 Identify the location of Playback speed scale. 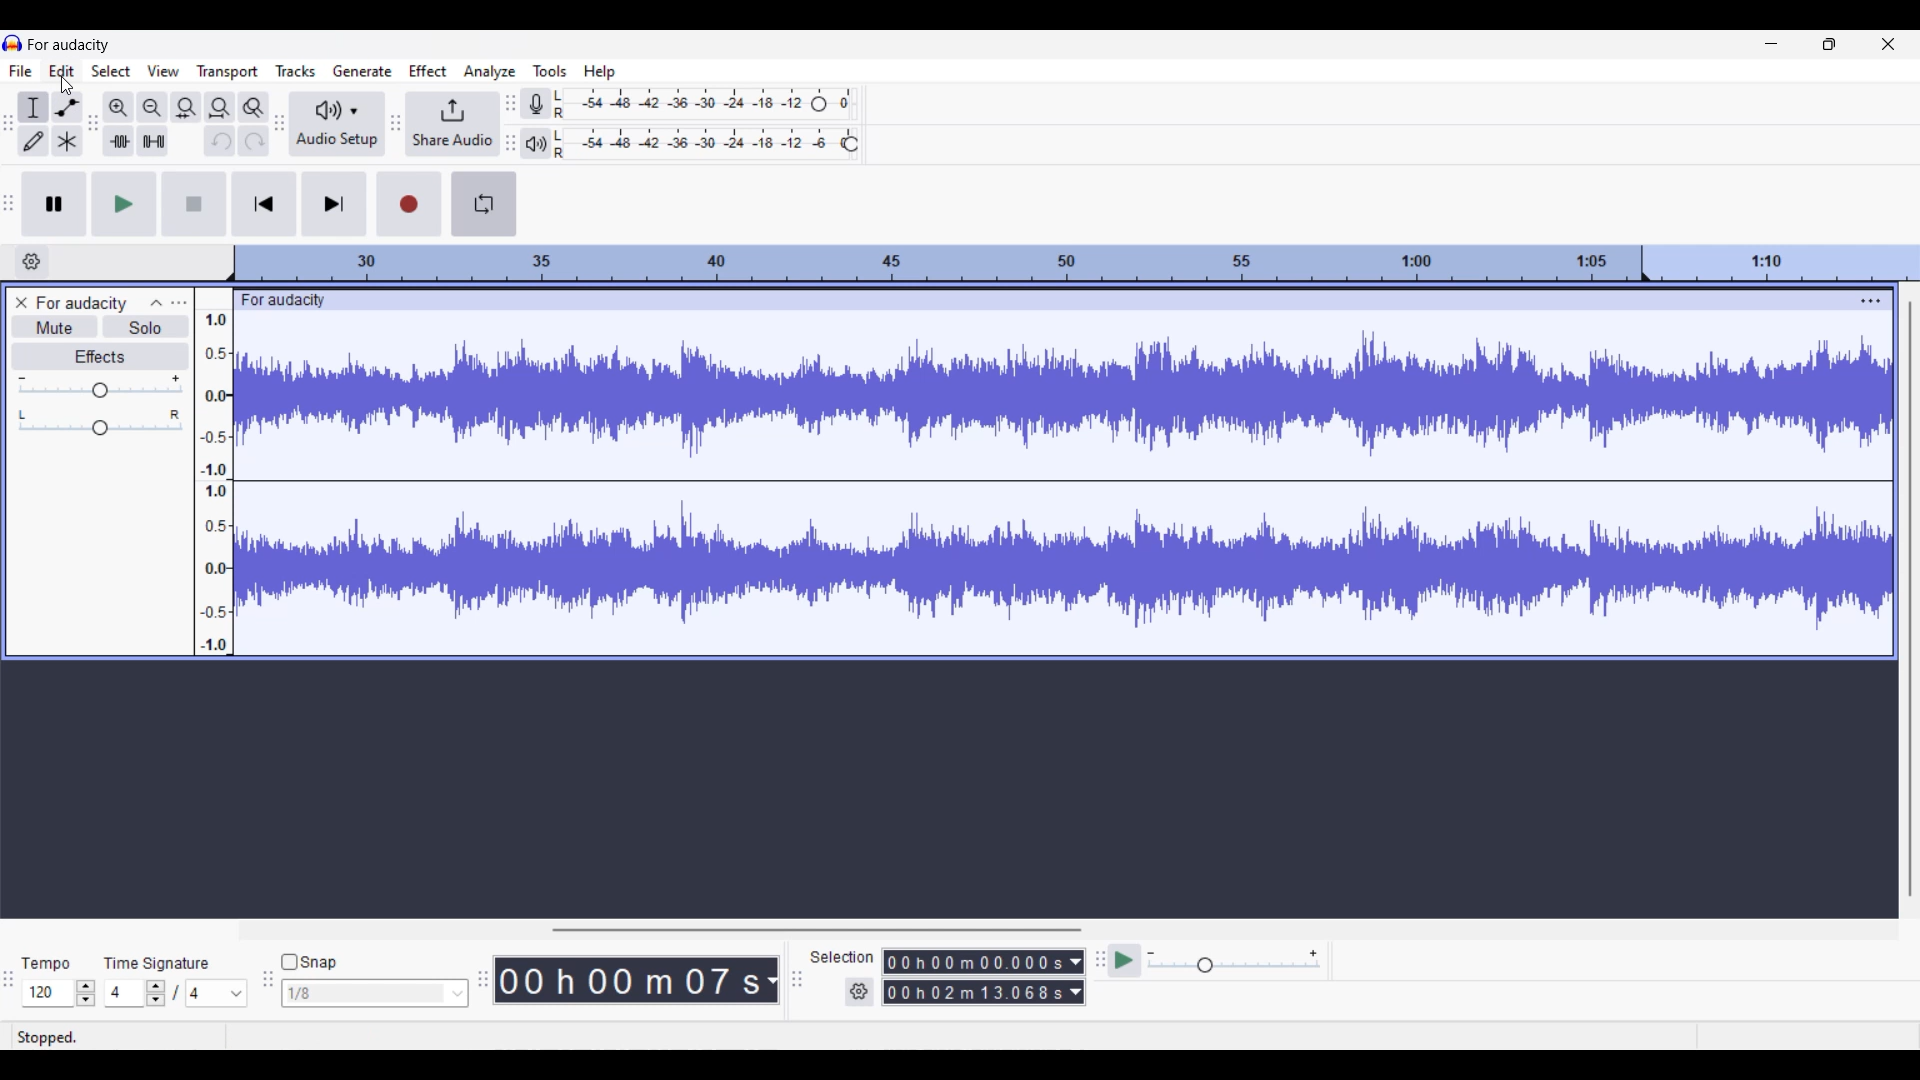
(1234, 960).